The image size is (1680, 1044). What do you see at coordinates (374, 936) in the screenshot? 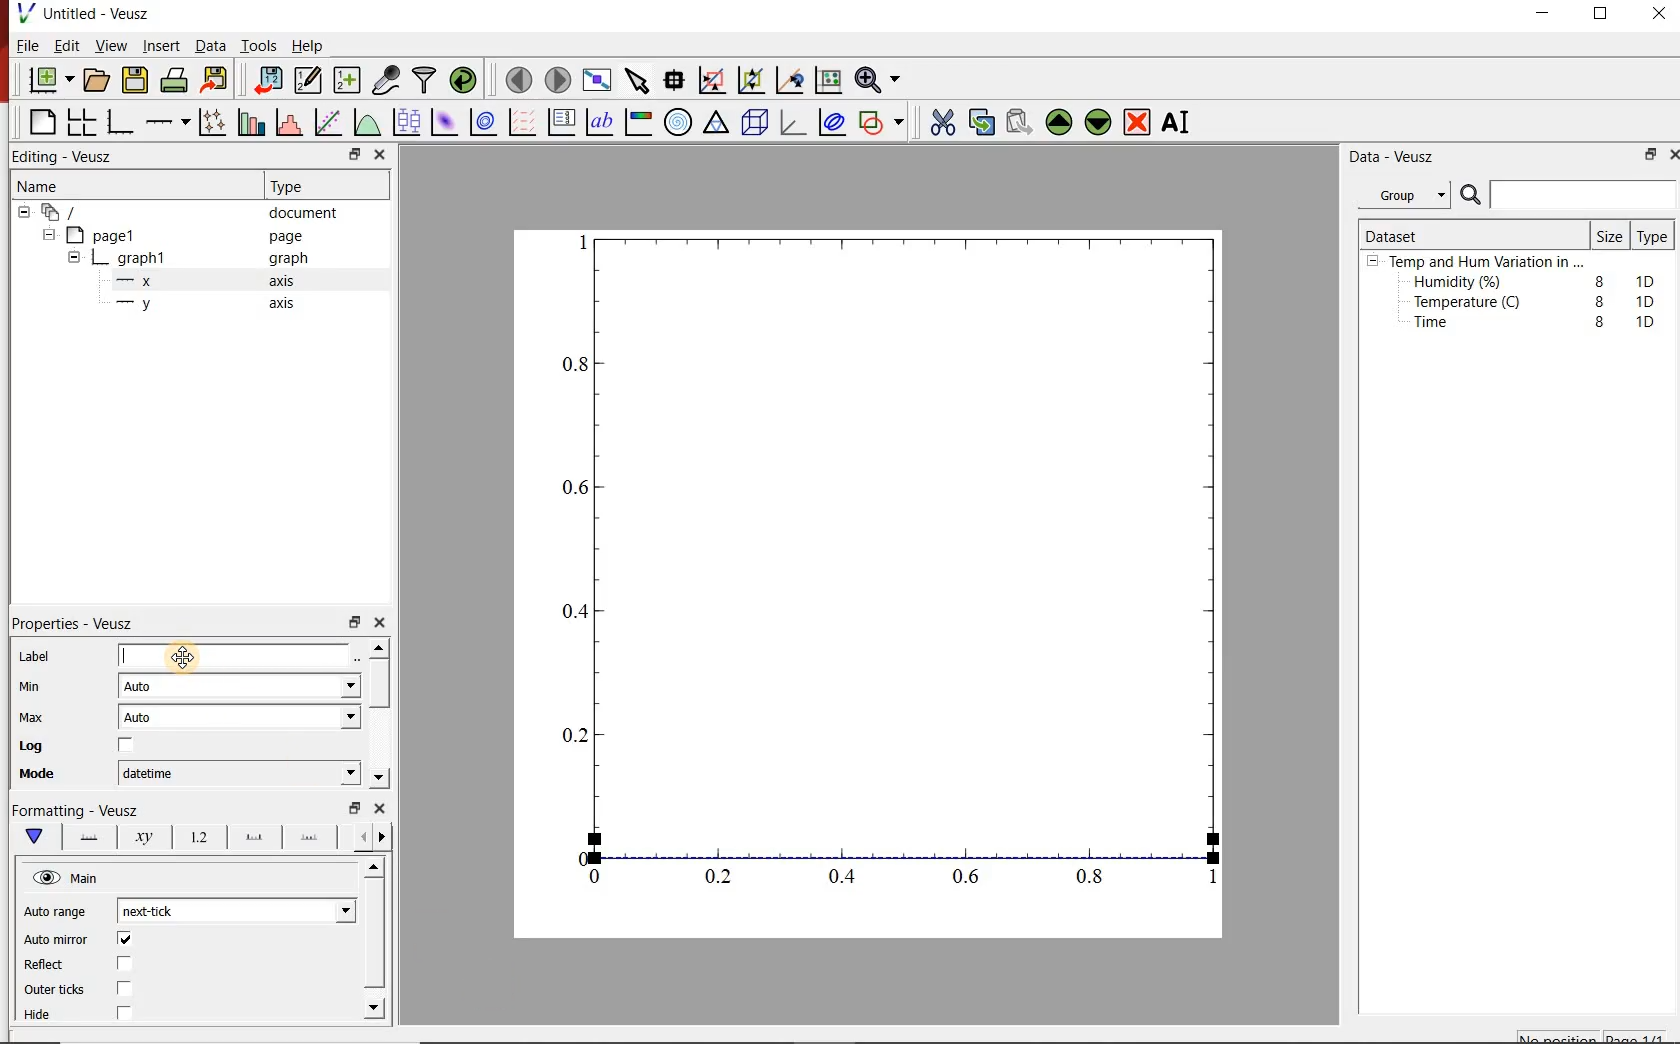
I see `scroll bar` at bounding box center [374, 936].